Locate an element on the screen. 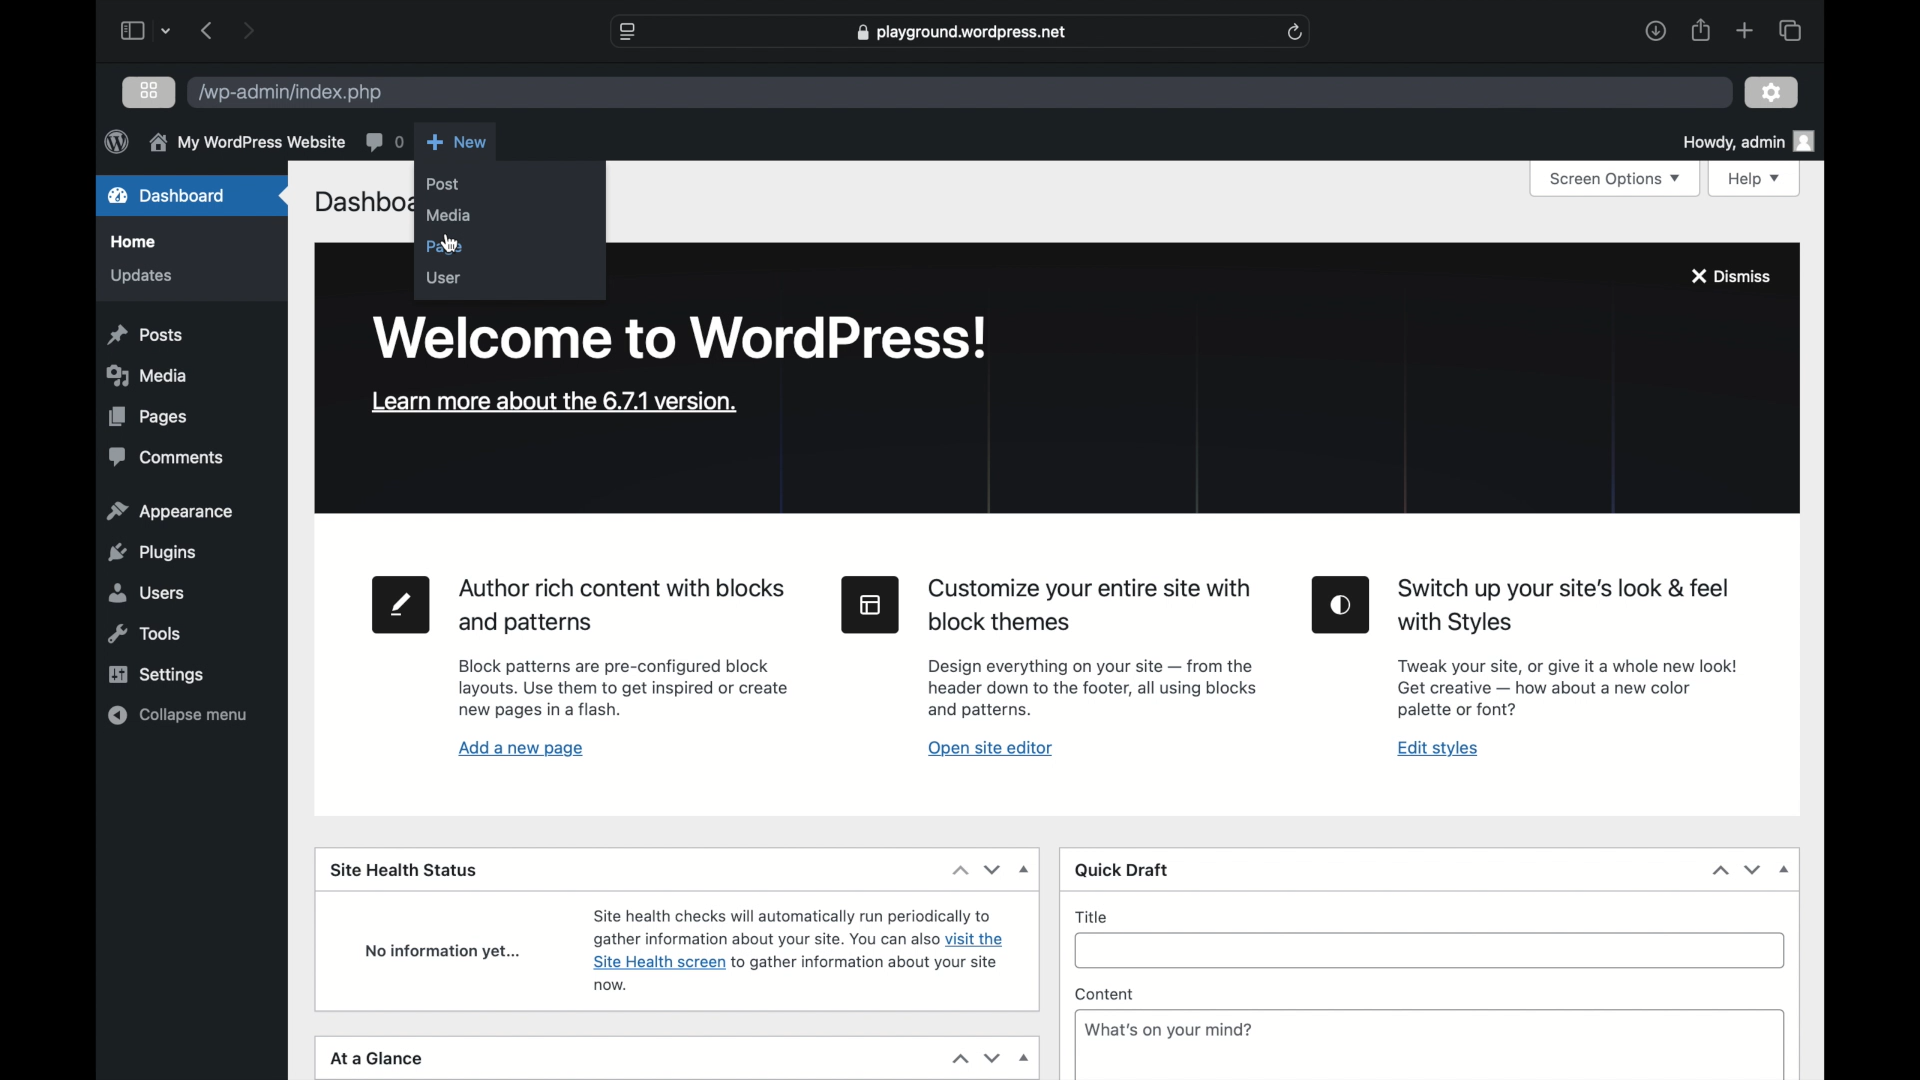  updates is located at coordinates (140, 277).